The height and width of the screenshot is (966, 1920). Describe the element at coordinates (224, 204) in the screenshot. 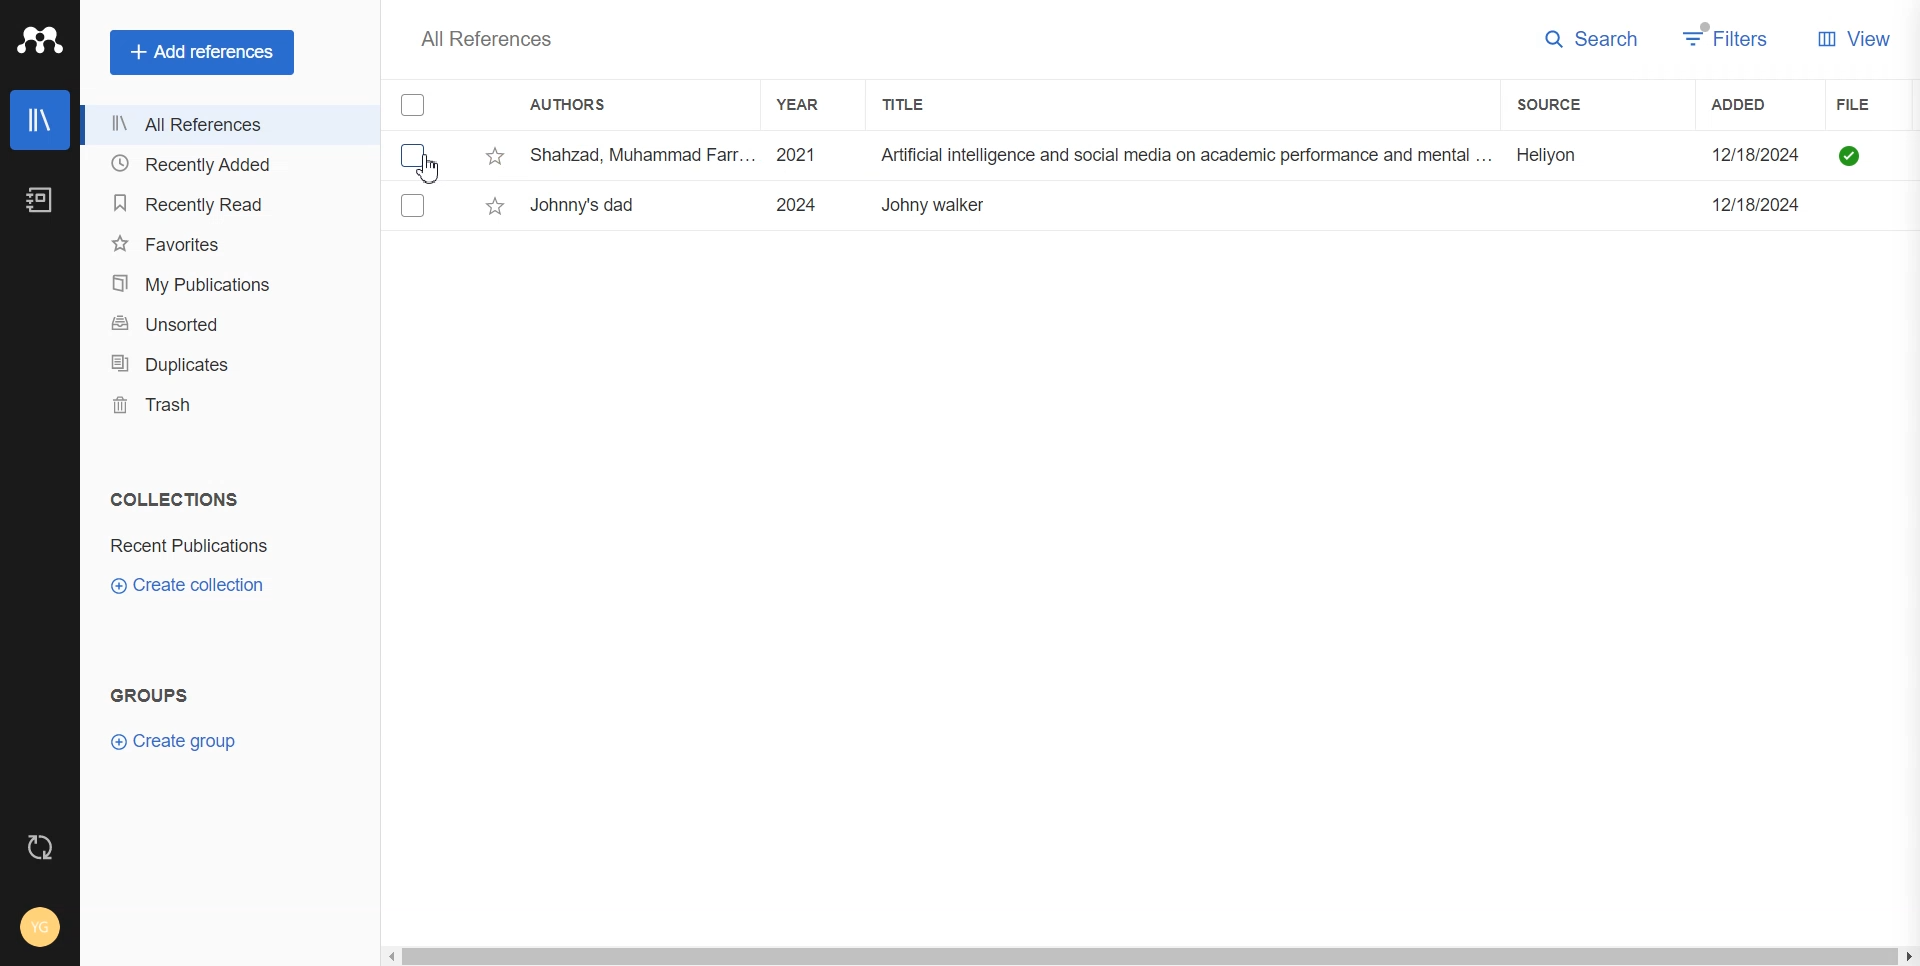

I see `Recently Read` at that location.